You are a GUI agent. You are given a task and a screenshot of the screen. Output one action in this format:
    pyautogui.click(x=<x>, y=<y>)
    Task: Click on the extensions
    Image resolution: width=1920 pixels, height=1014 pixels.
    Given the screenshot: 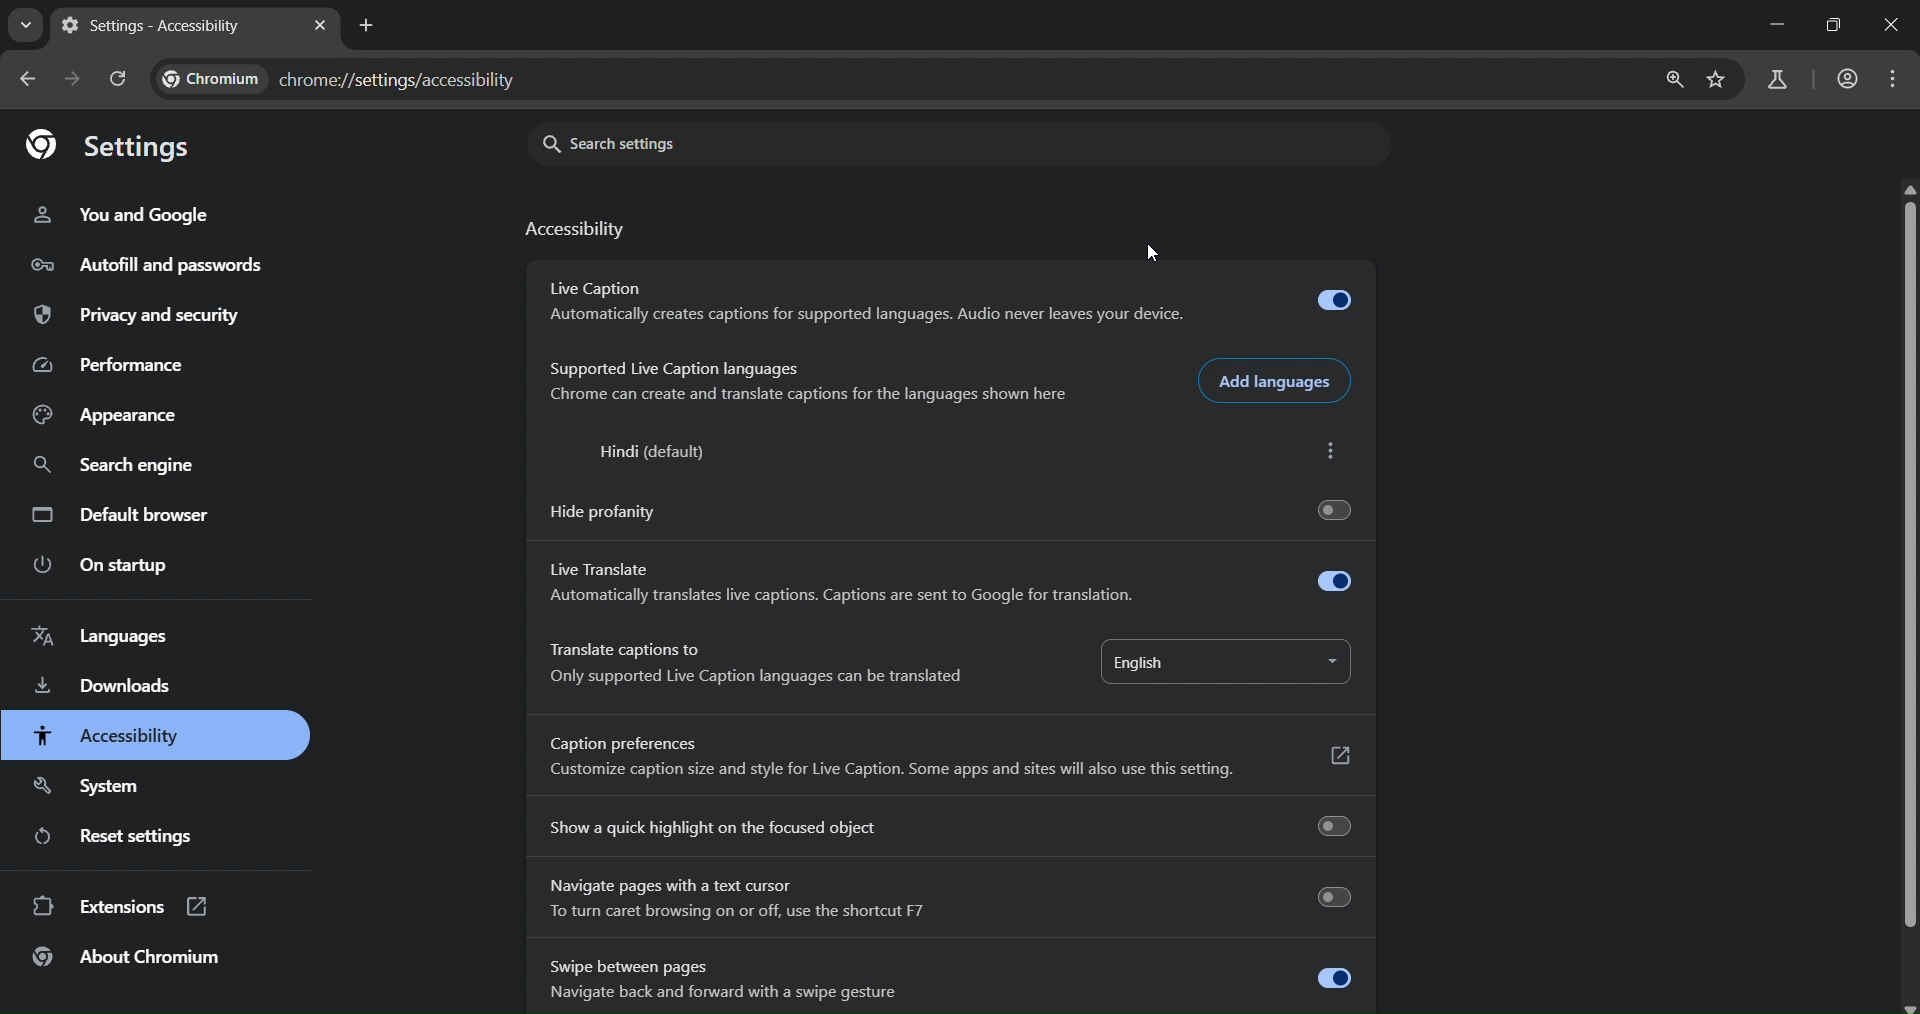 What is the action you would take?
    pyautogui.click(x=127, y=908)
    